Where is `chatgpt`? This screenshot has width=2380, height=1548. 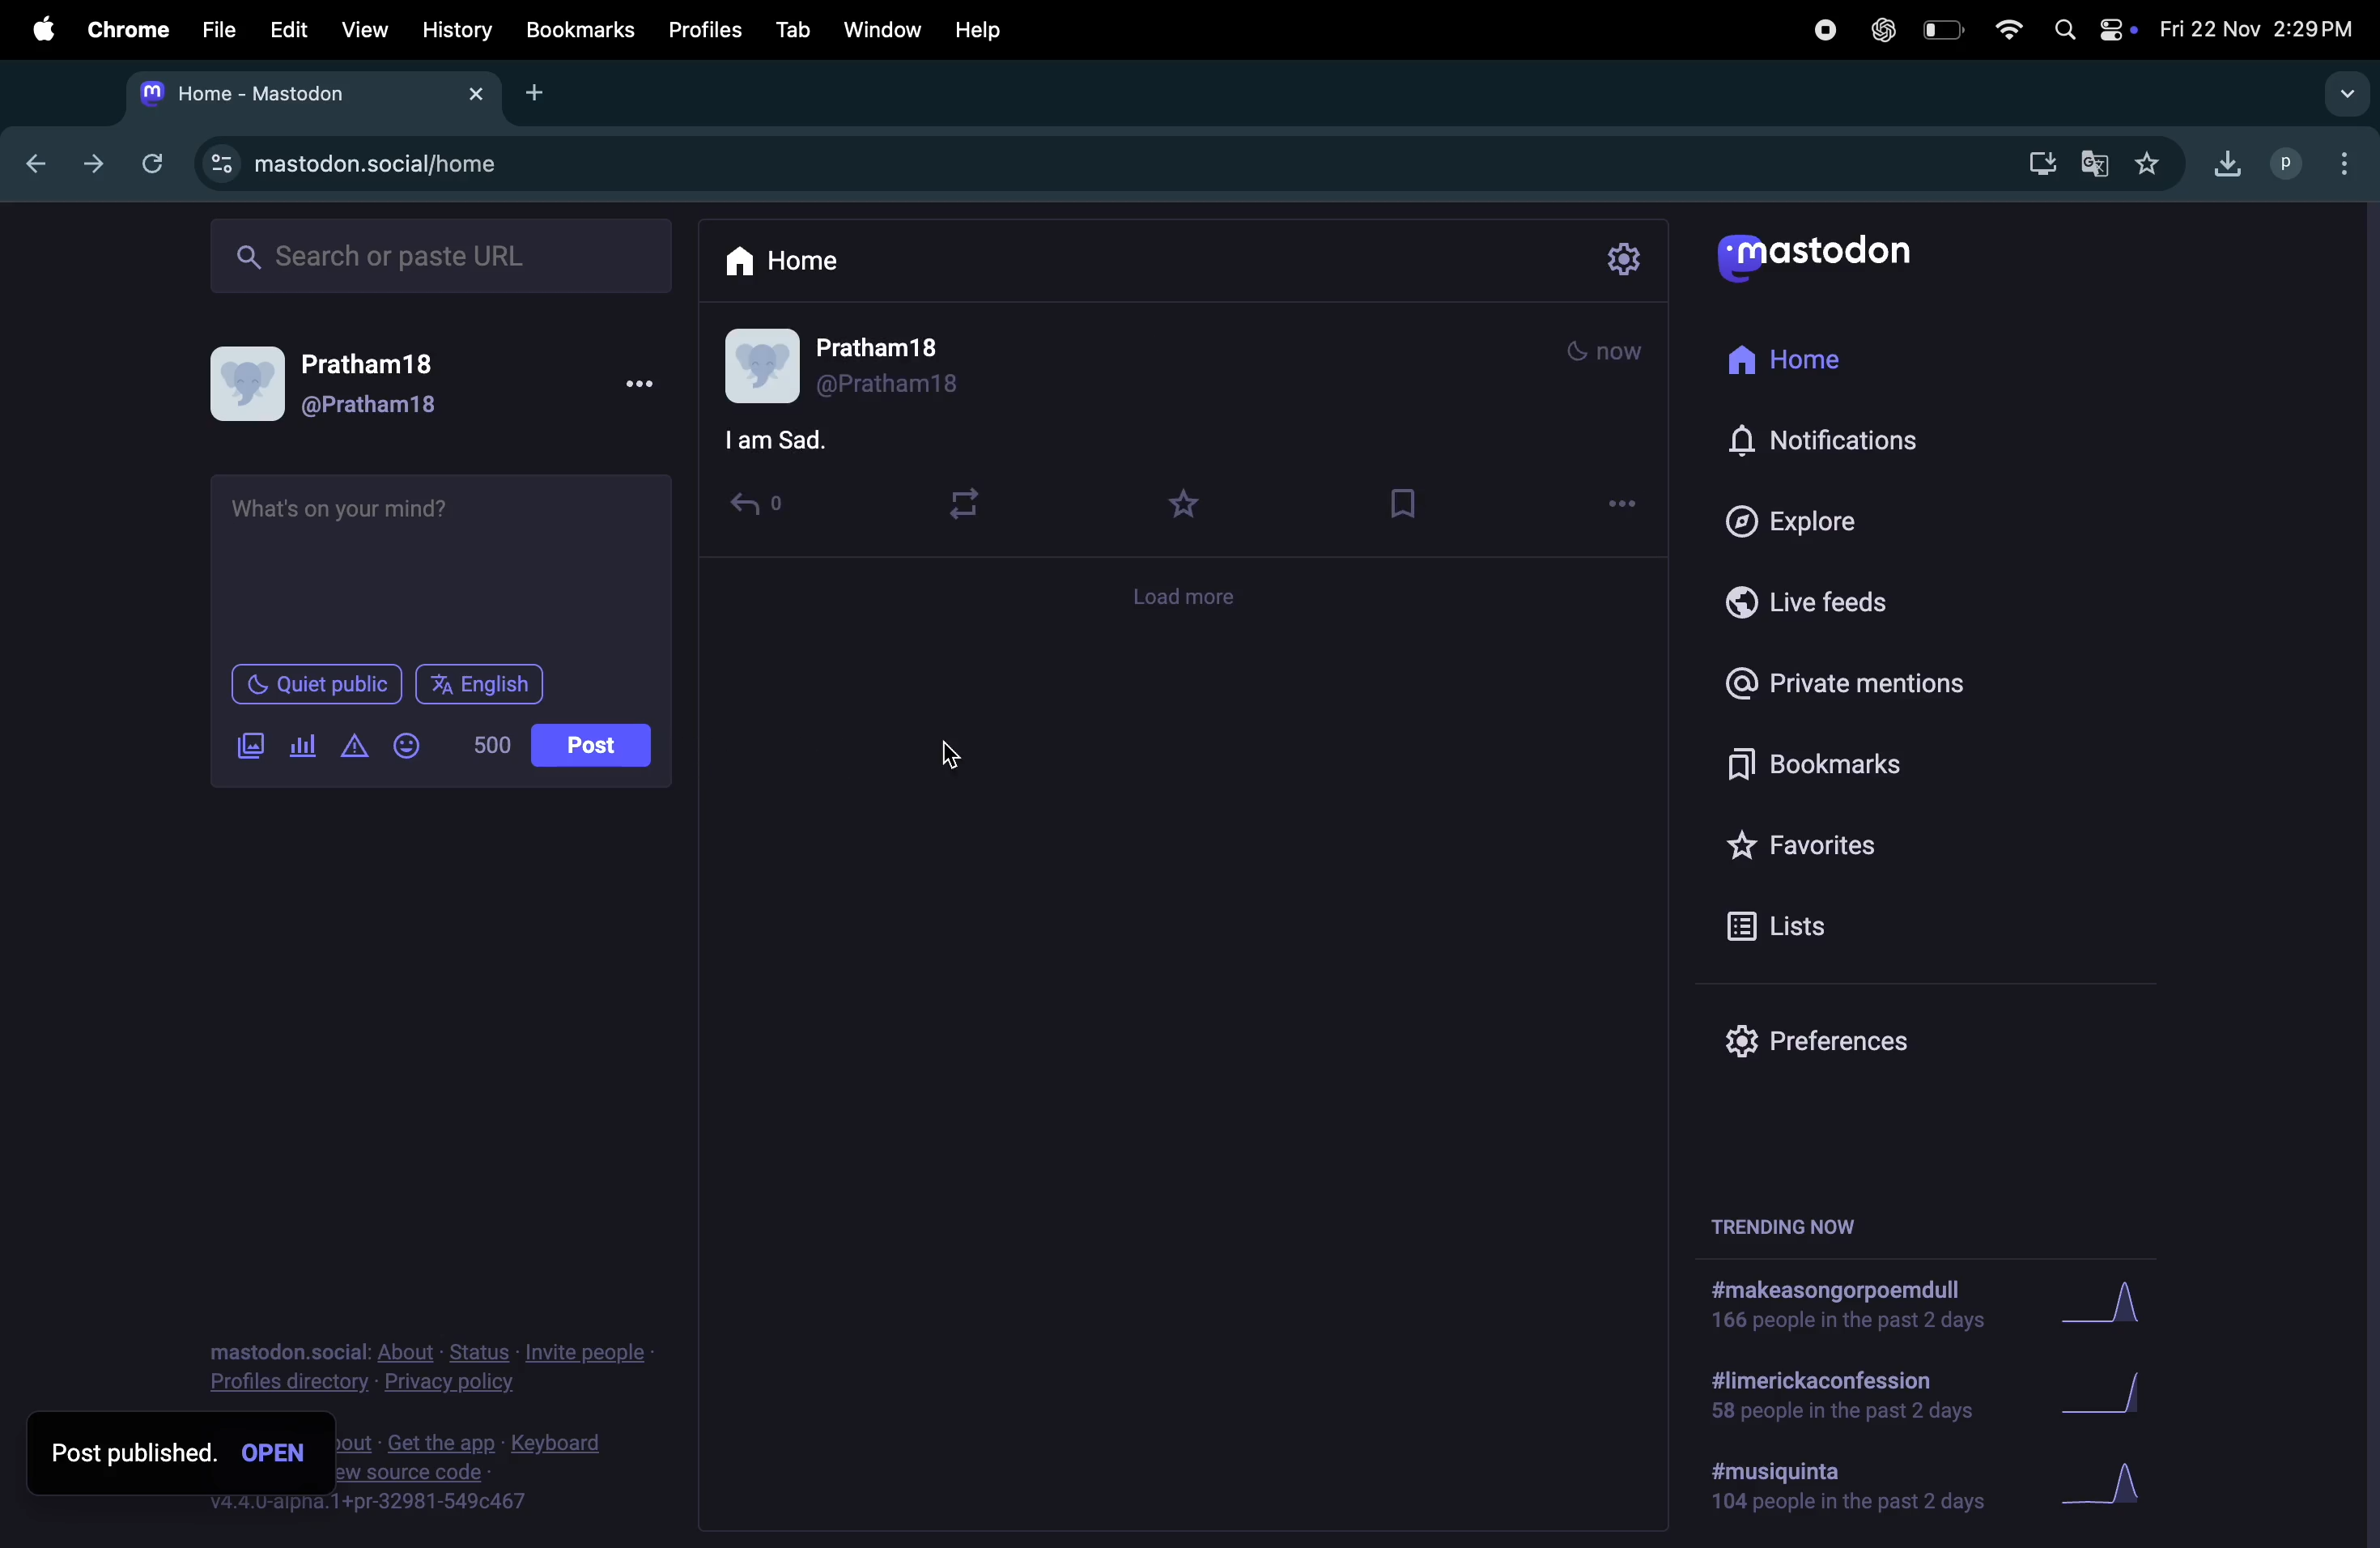
chatgpt is located at coordinates (1885, 31).